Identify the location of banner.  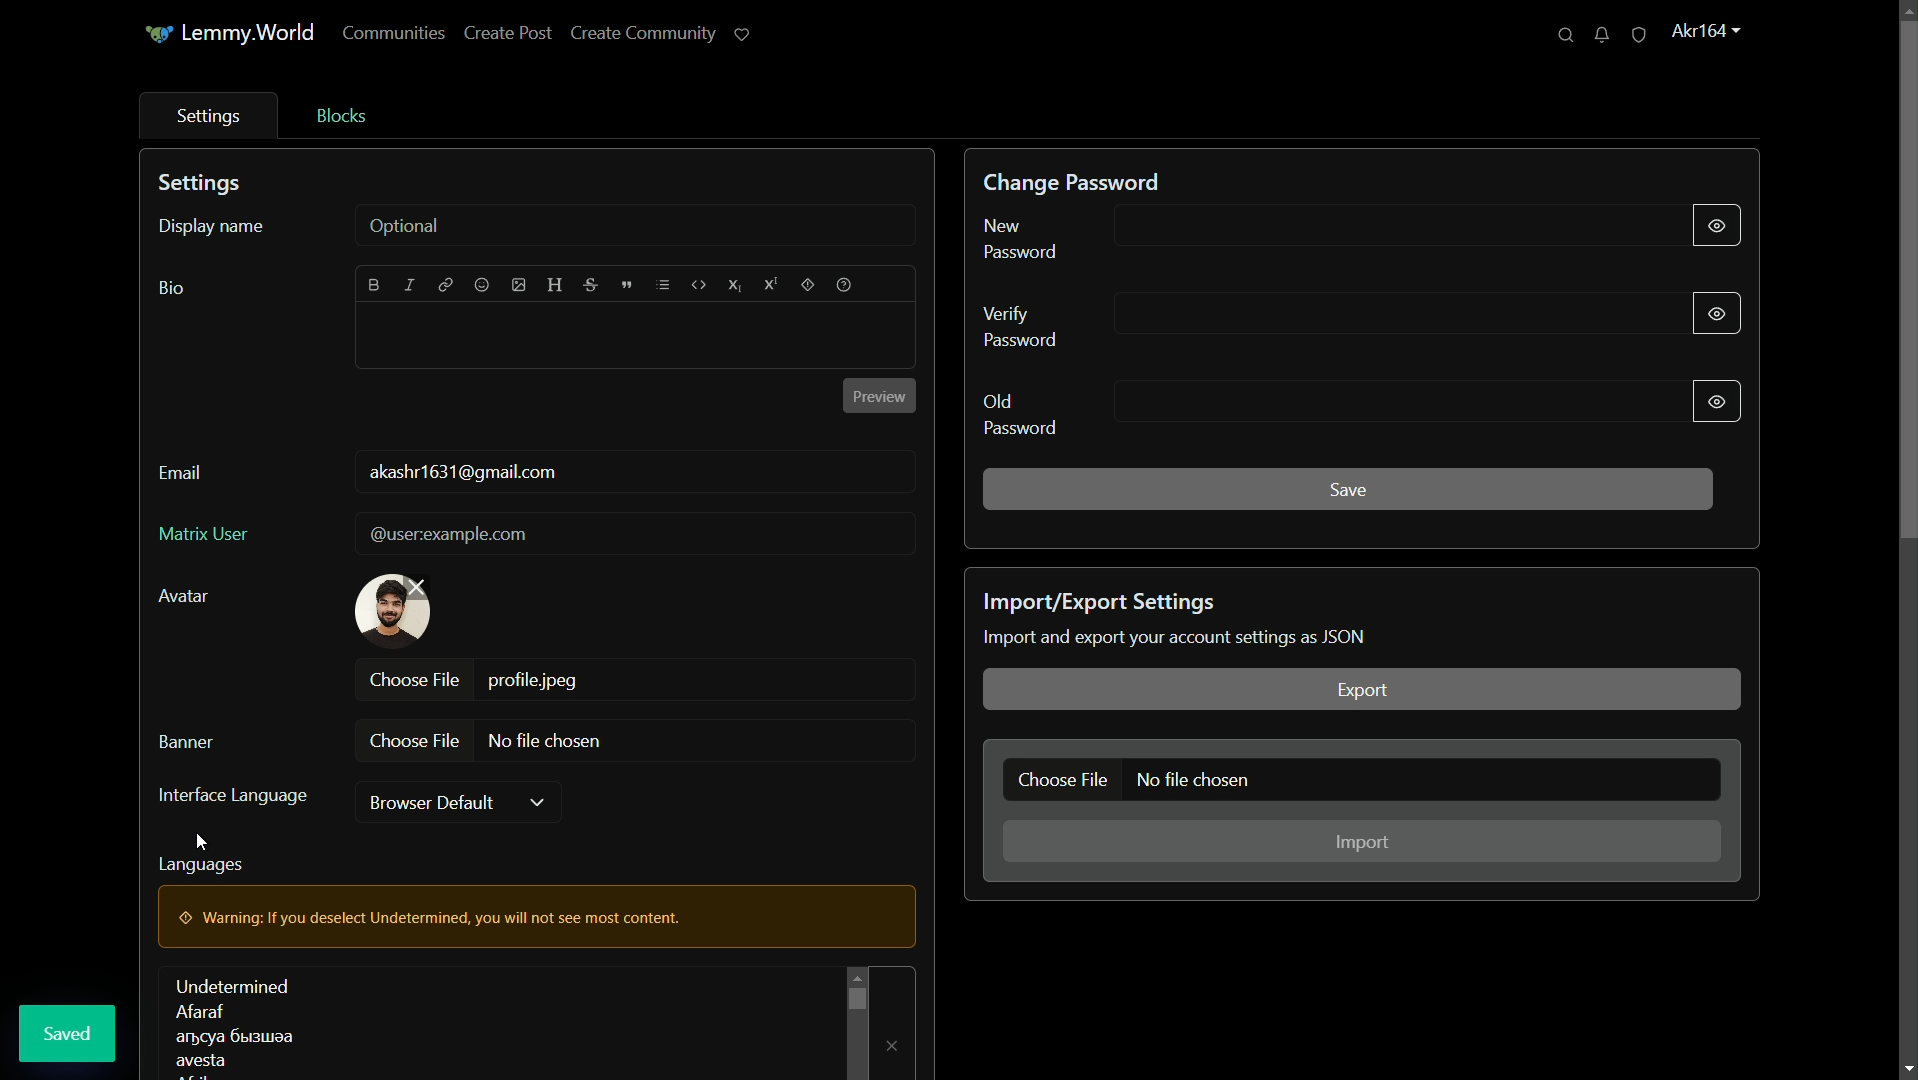
(188, 738).